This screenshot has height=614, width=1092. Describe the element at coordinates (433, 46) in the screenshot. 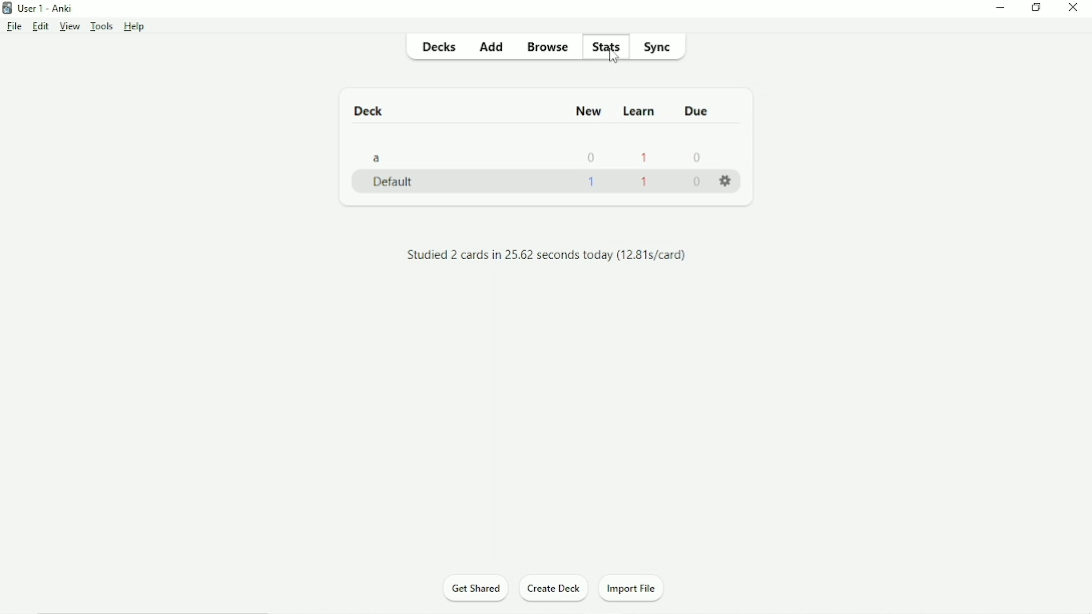

I see `Decks` at that location.